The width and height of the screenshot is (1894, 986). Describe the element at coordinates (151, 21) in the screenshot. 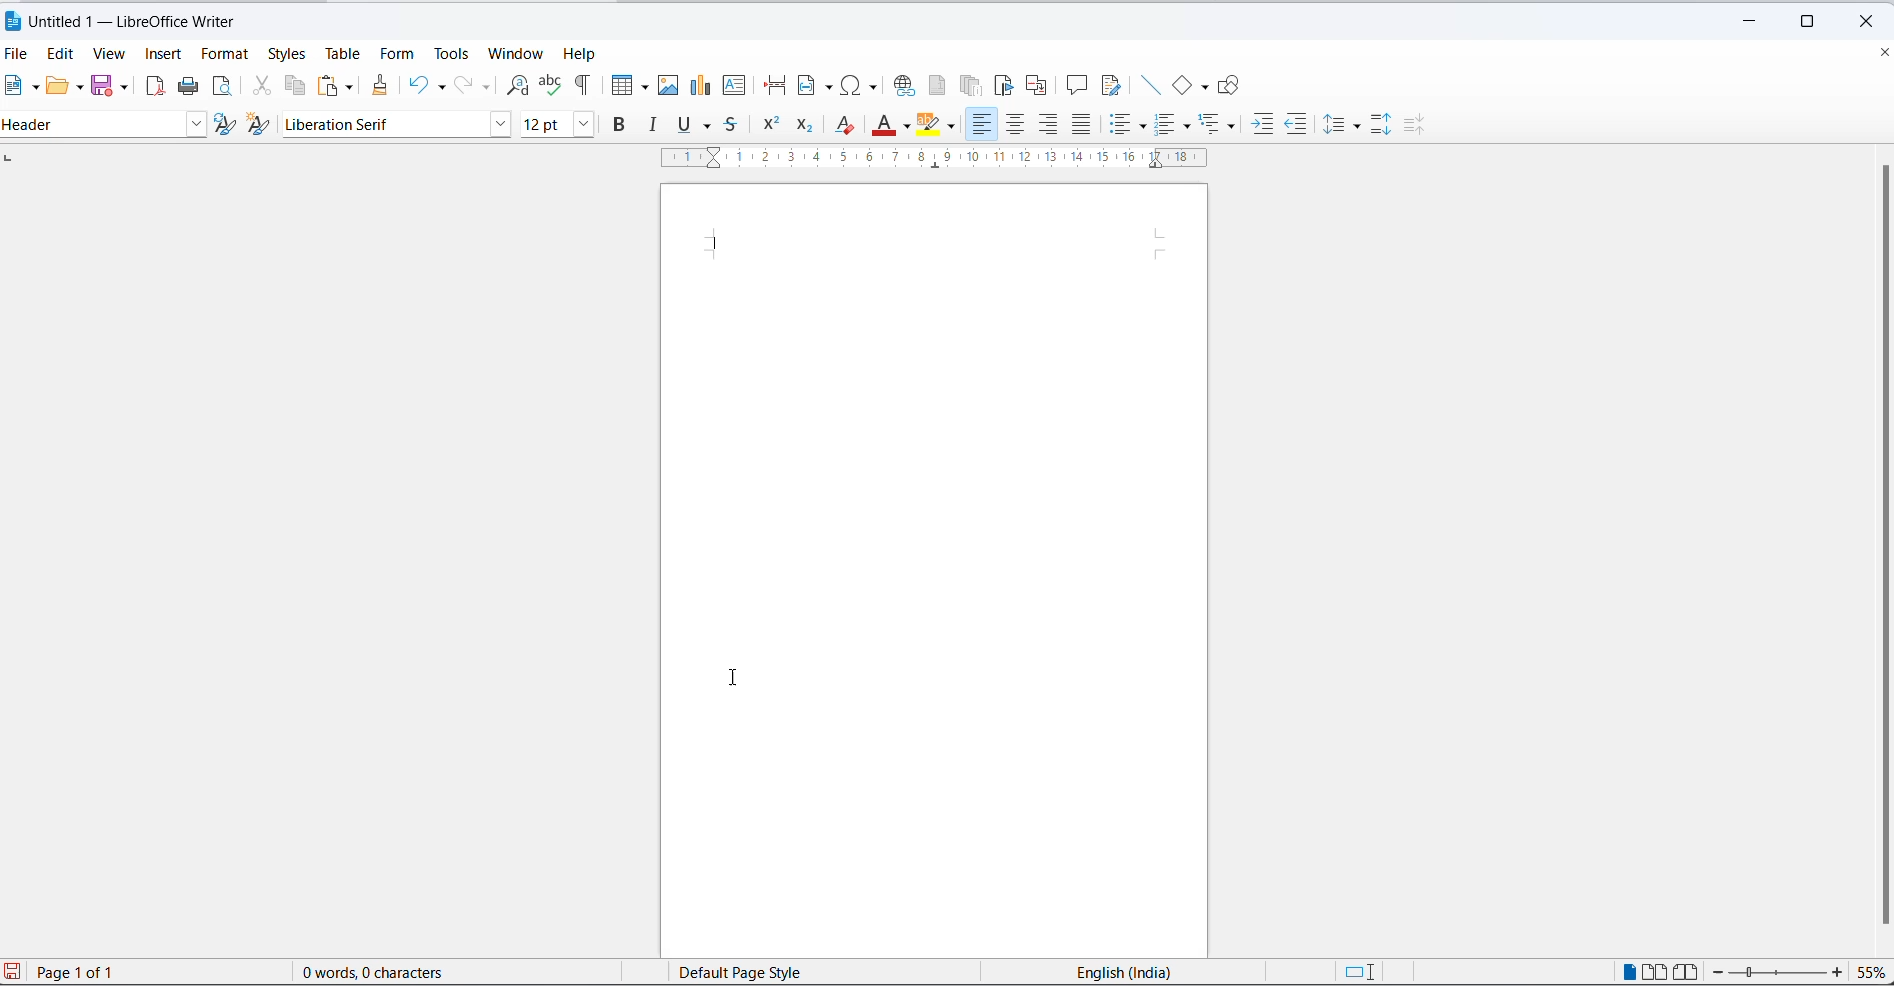

I see `Untitled 1 - LibreOffice Writer` at that location.